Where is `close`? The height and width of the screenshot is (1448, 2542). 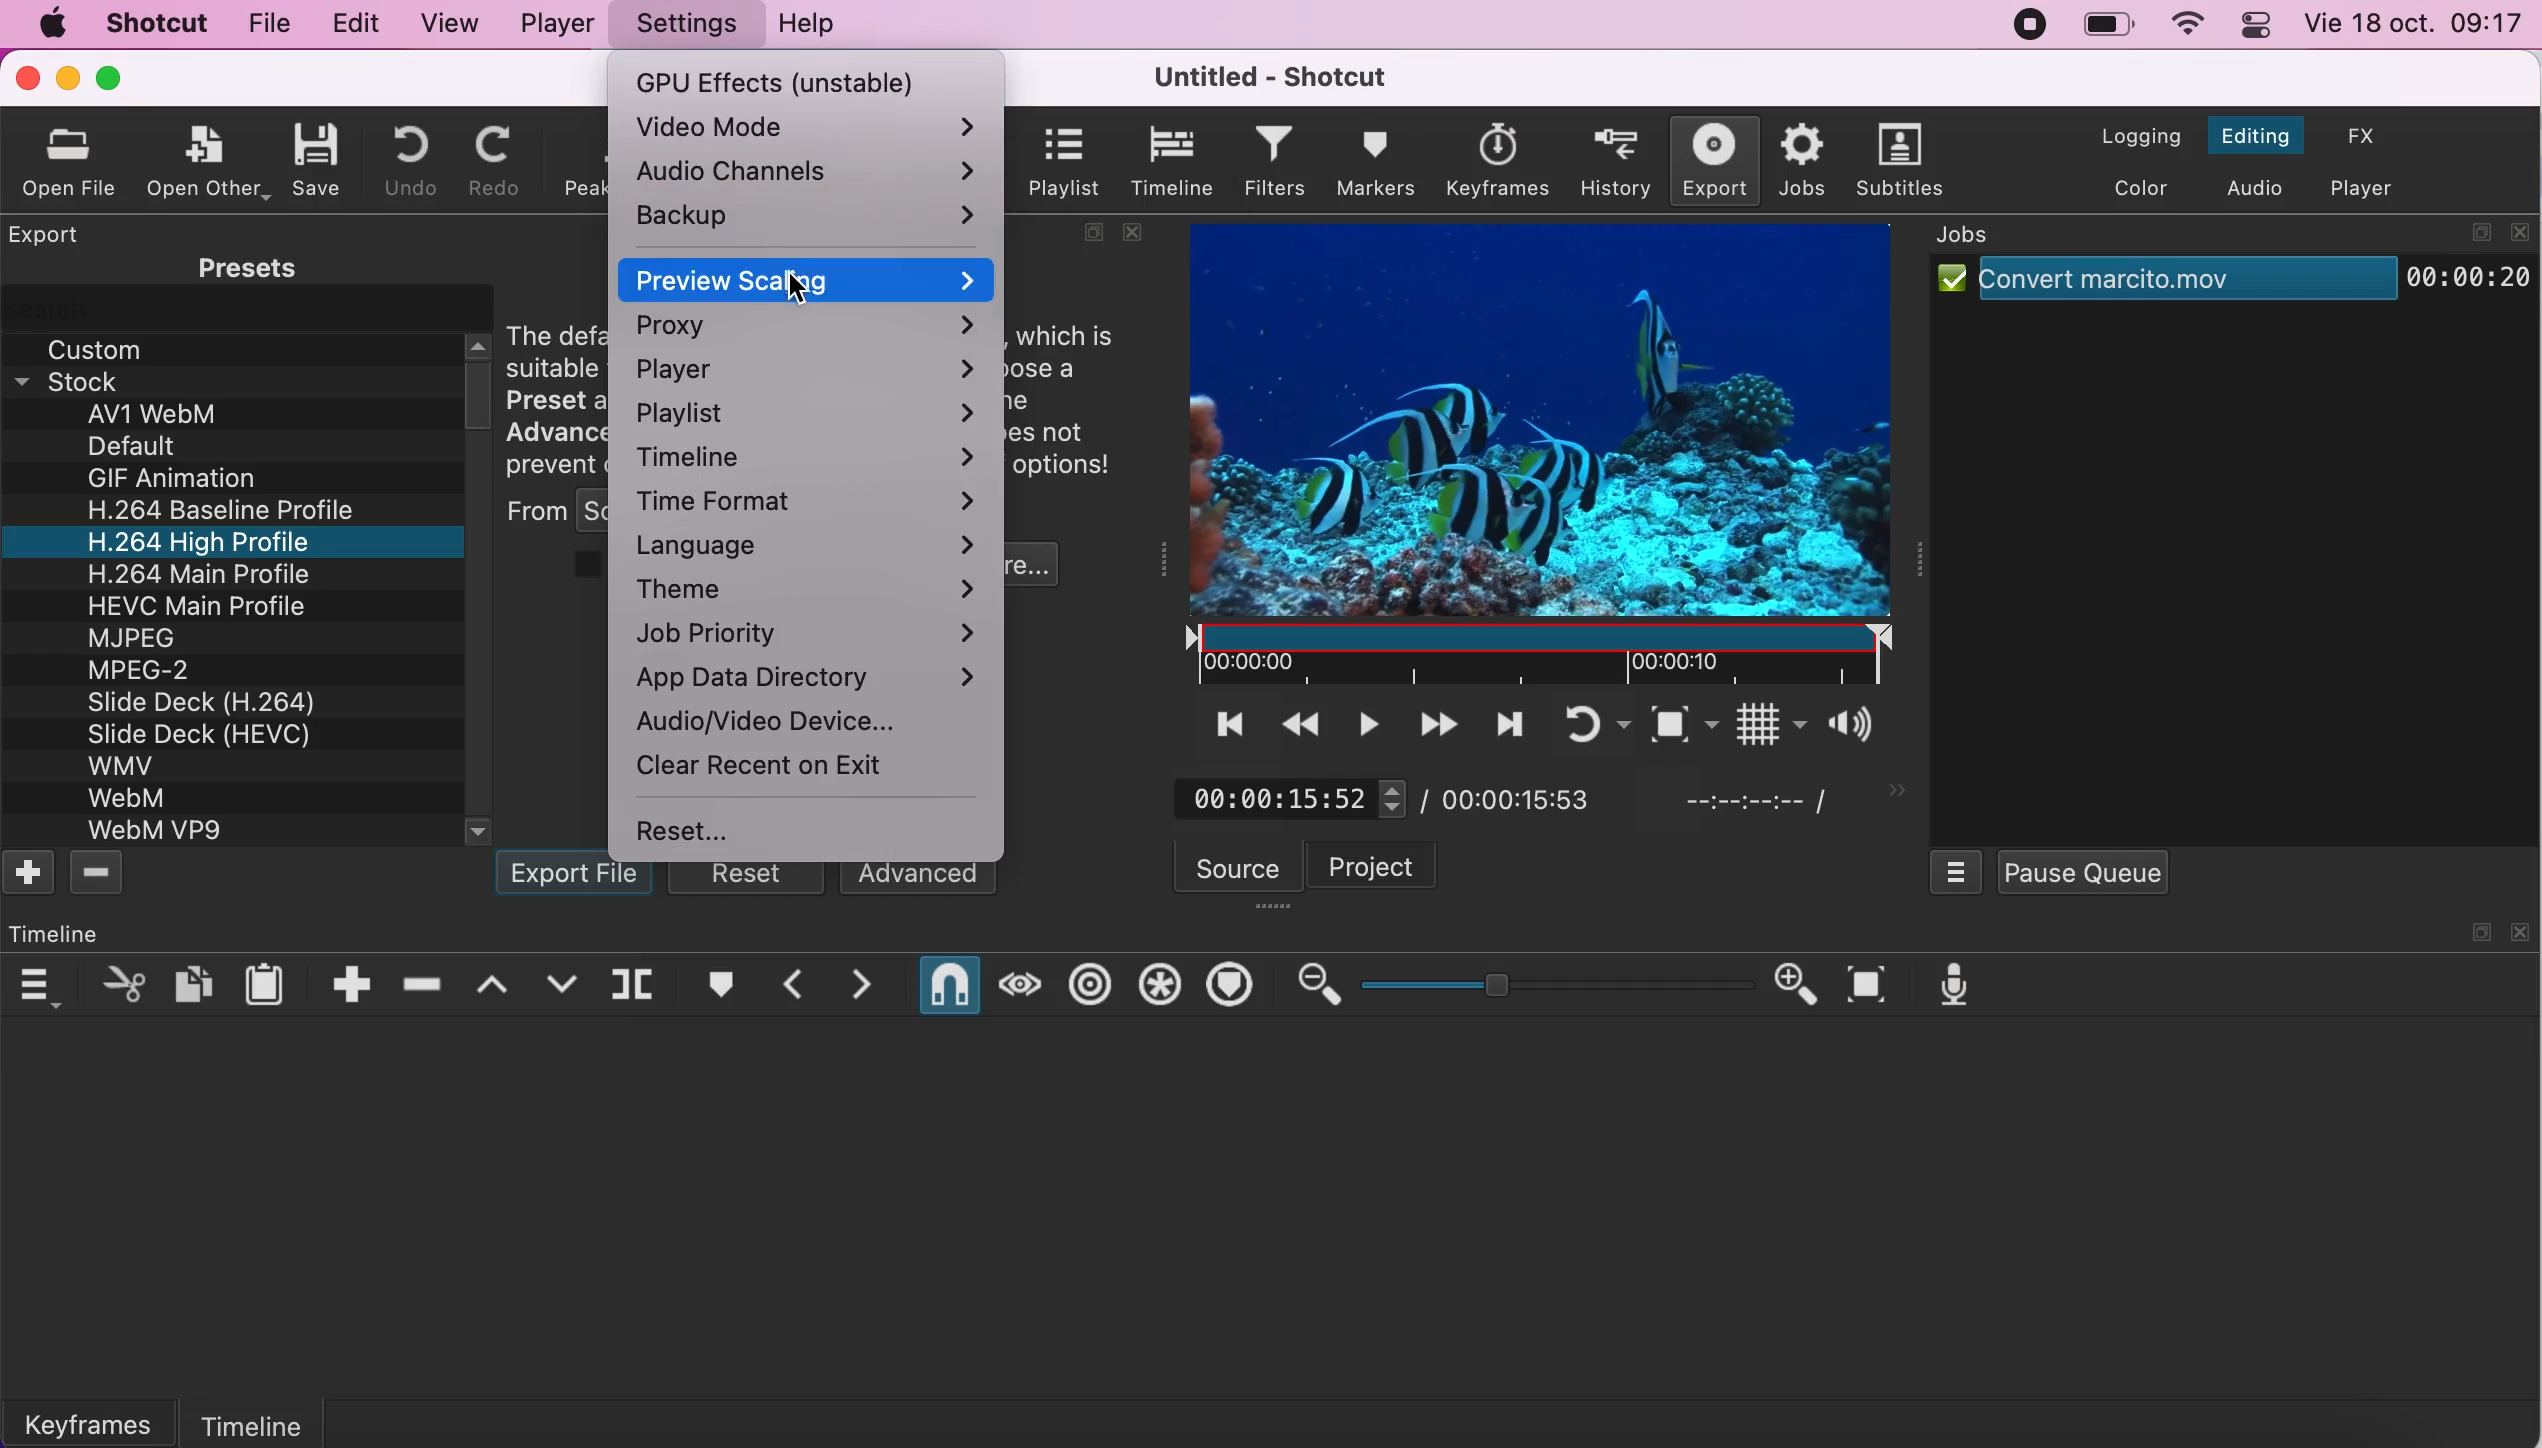 close is located at coordinates (2521, 932).